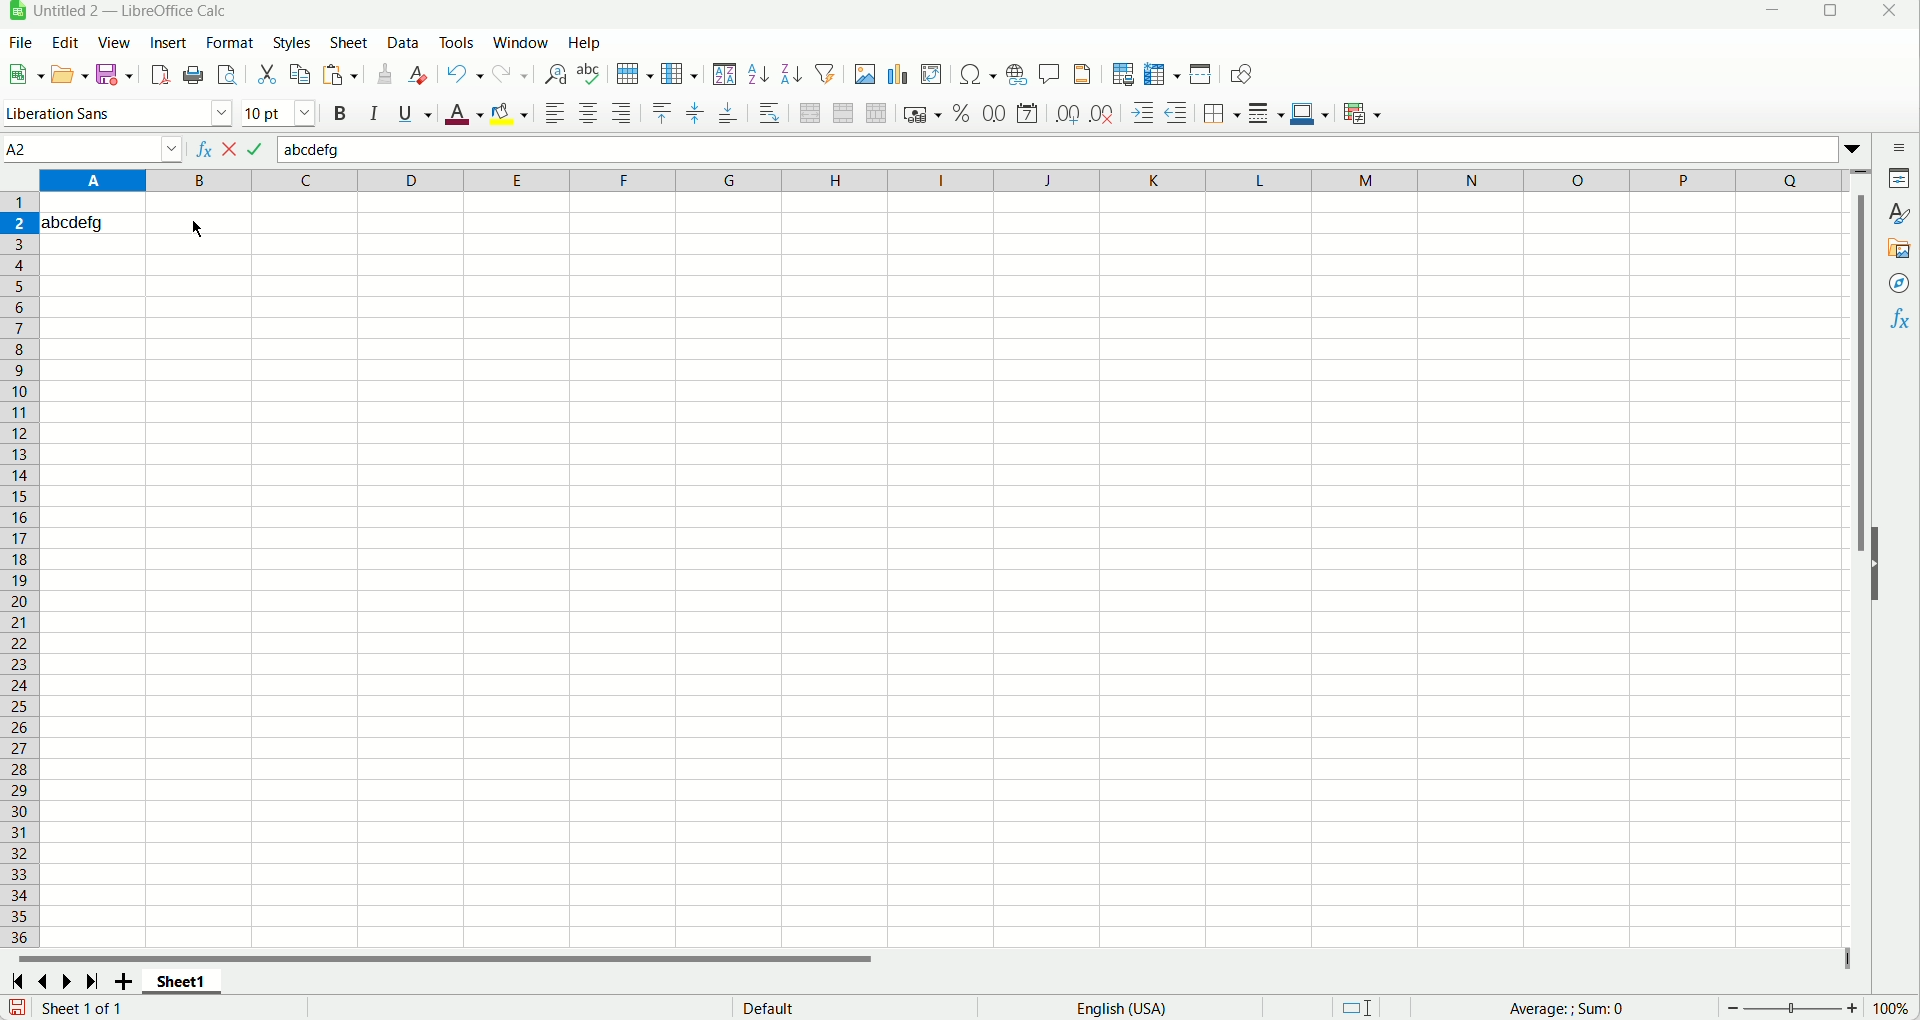 The height and width of the screenshot is (1020, 1920). Describe the element at coordinates (1068, 113) in the screenshot. I see `add decimal place` at that location.